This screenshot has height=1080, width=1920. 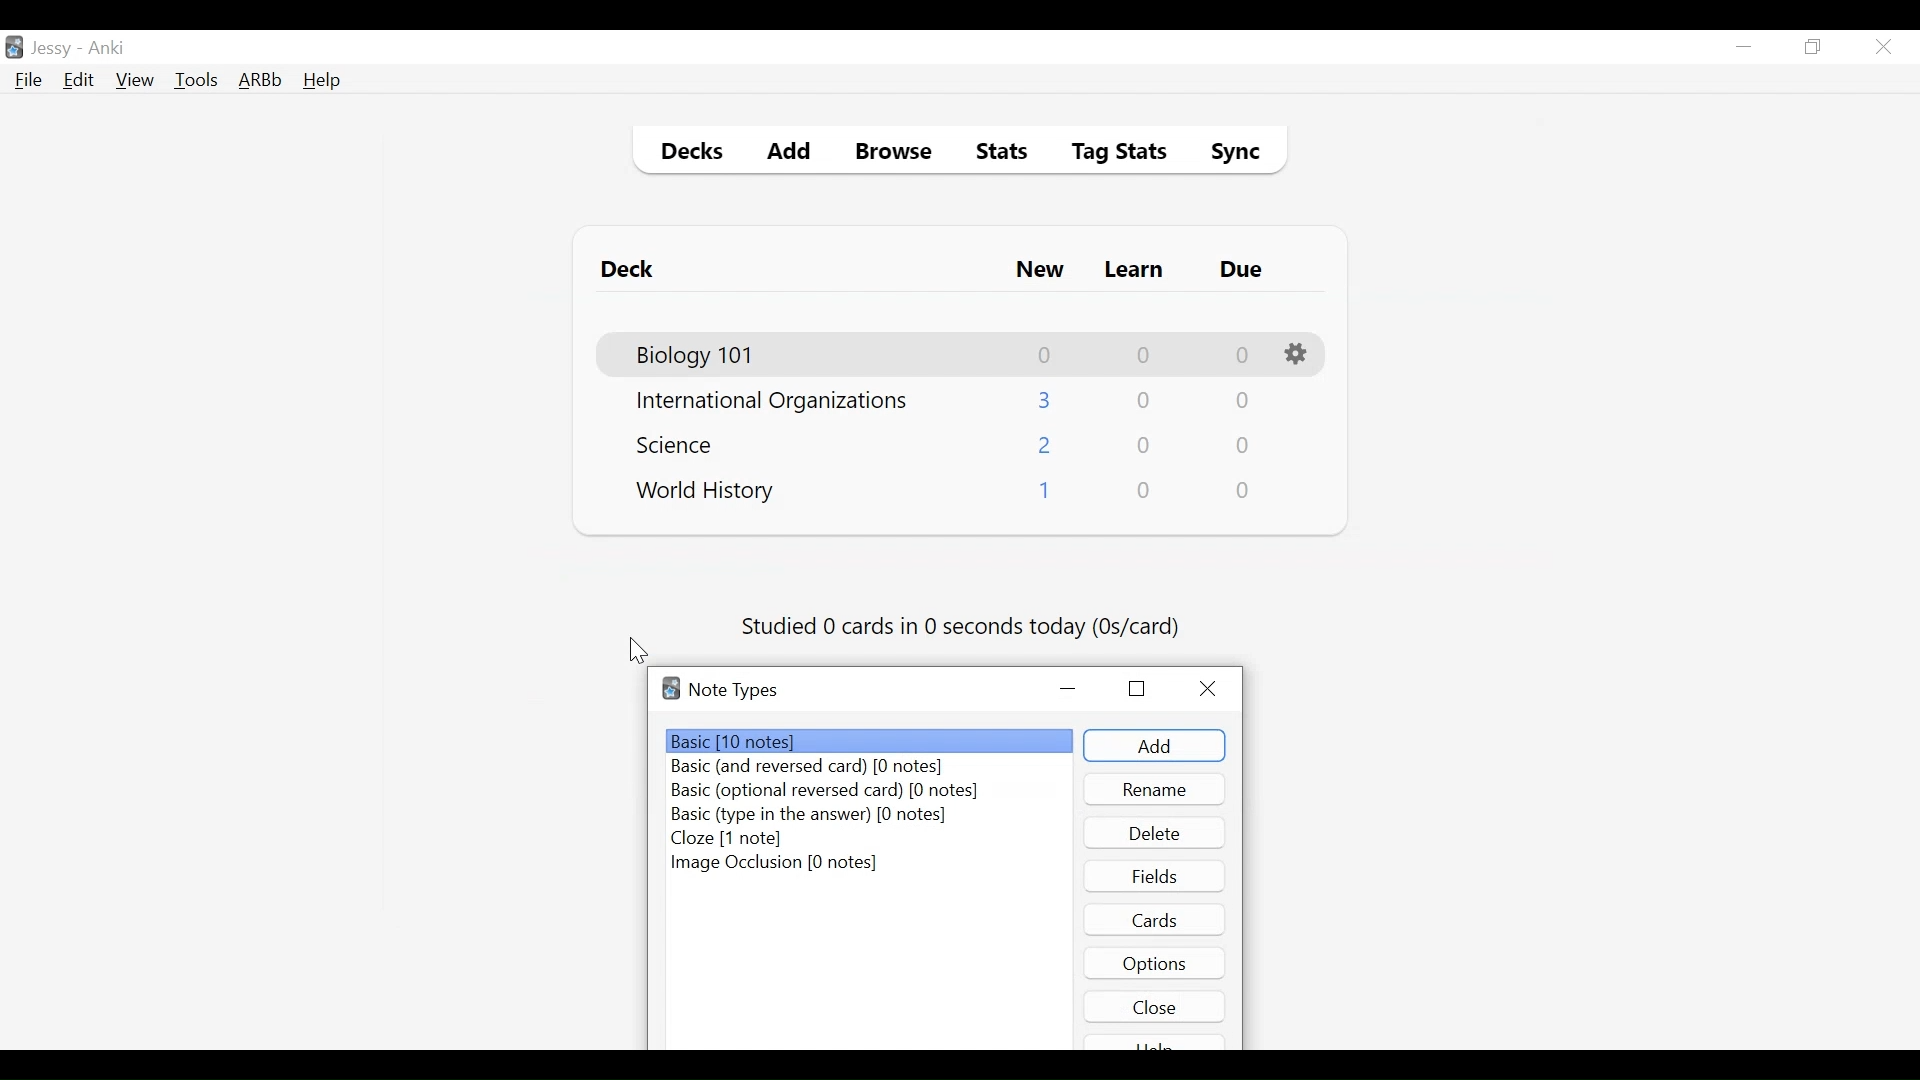 I want to click on Help, so click(x=321, y=82).